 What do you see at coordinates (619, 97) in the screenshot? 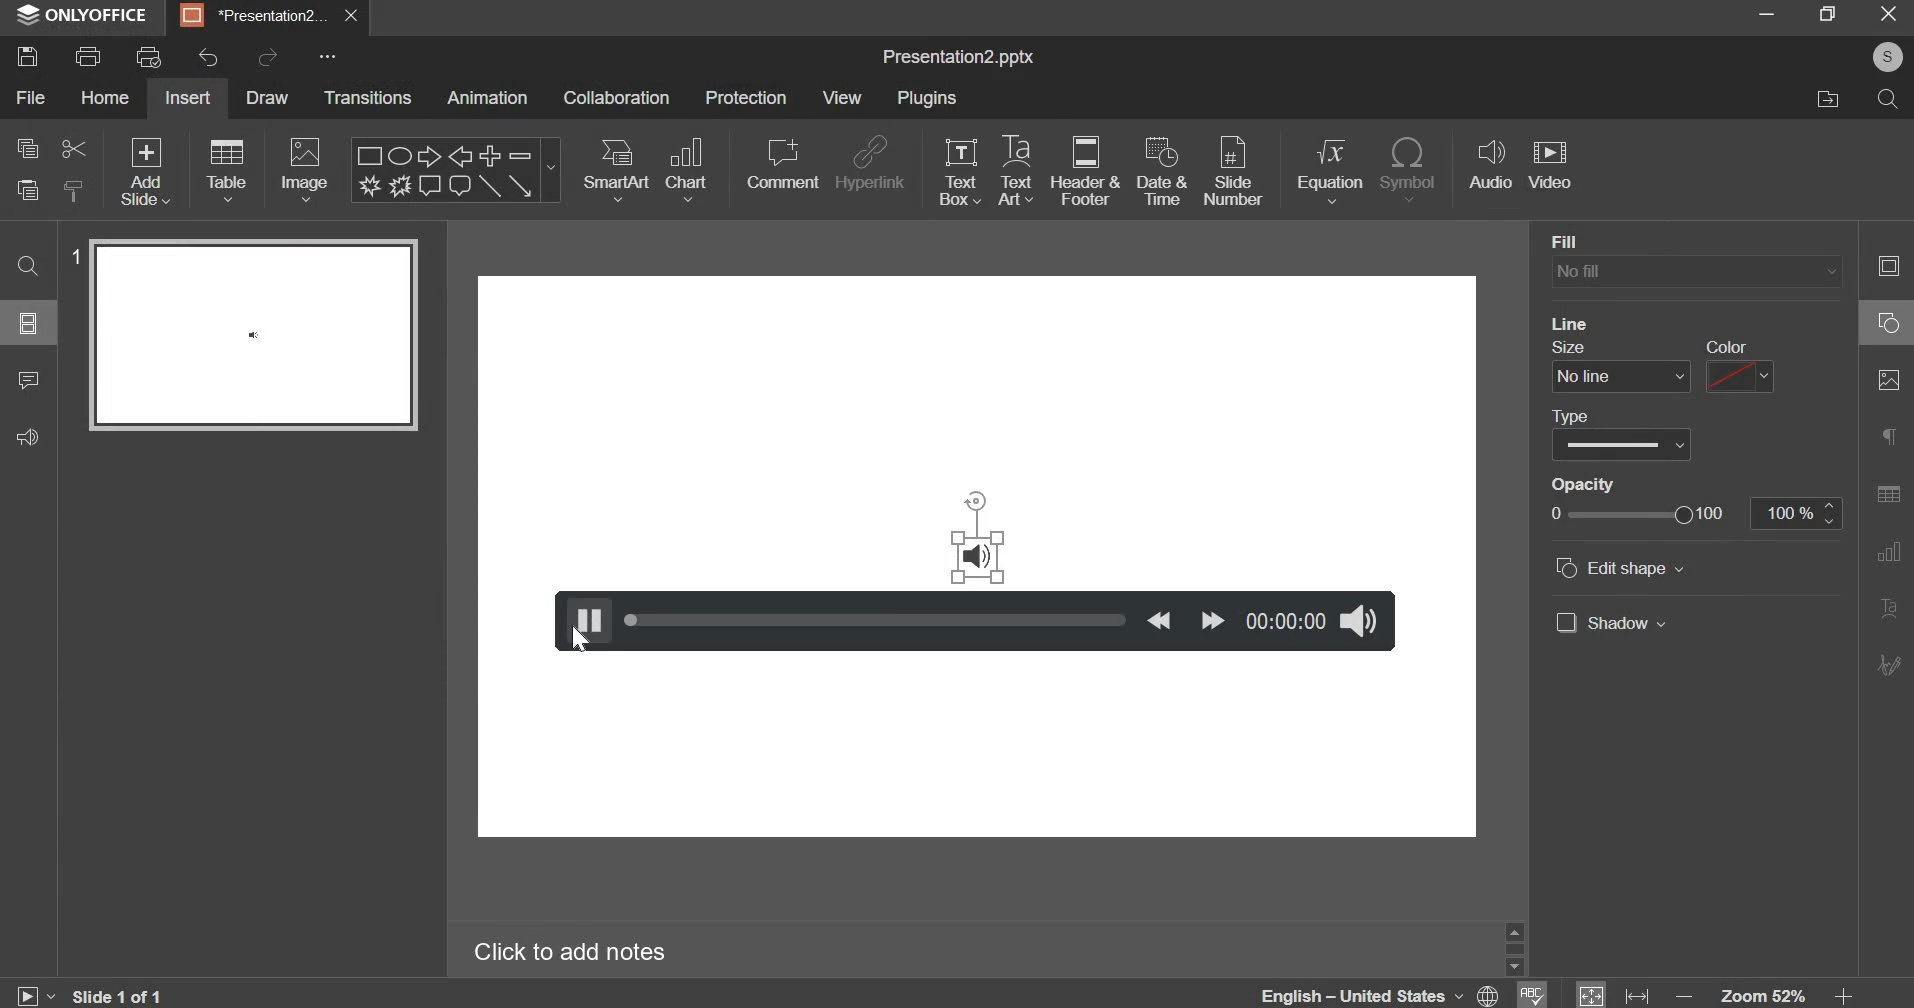
I see `collaboration` at bounding box center [619, 97].